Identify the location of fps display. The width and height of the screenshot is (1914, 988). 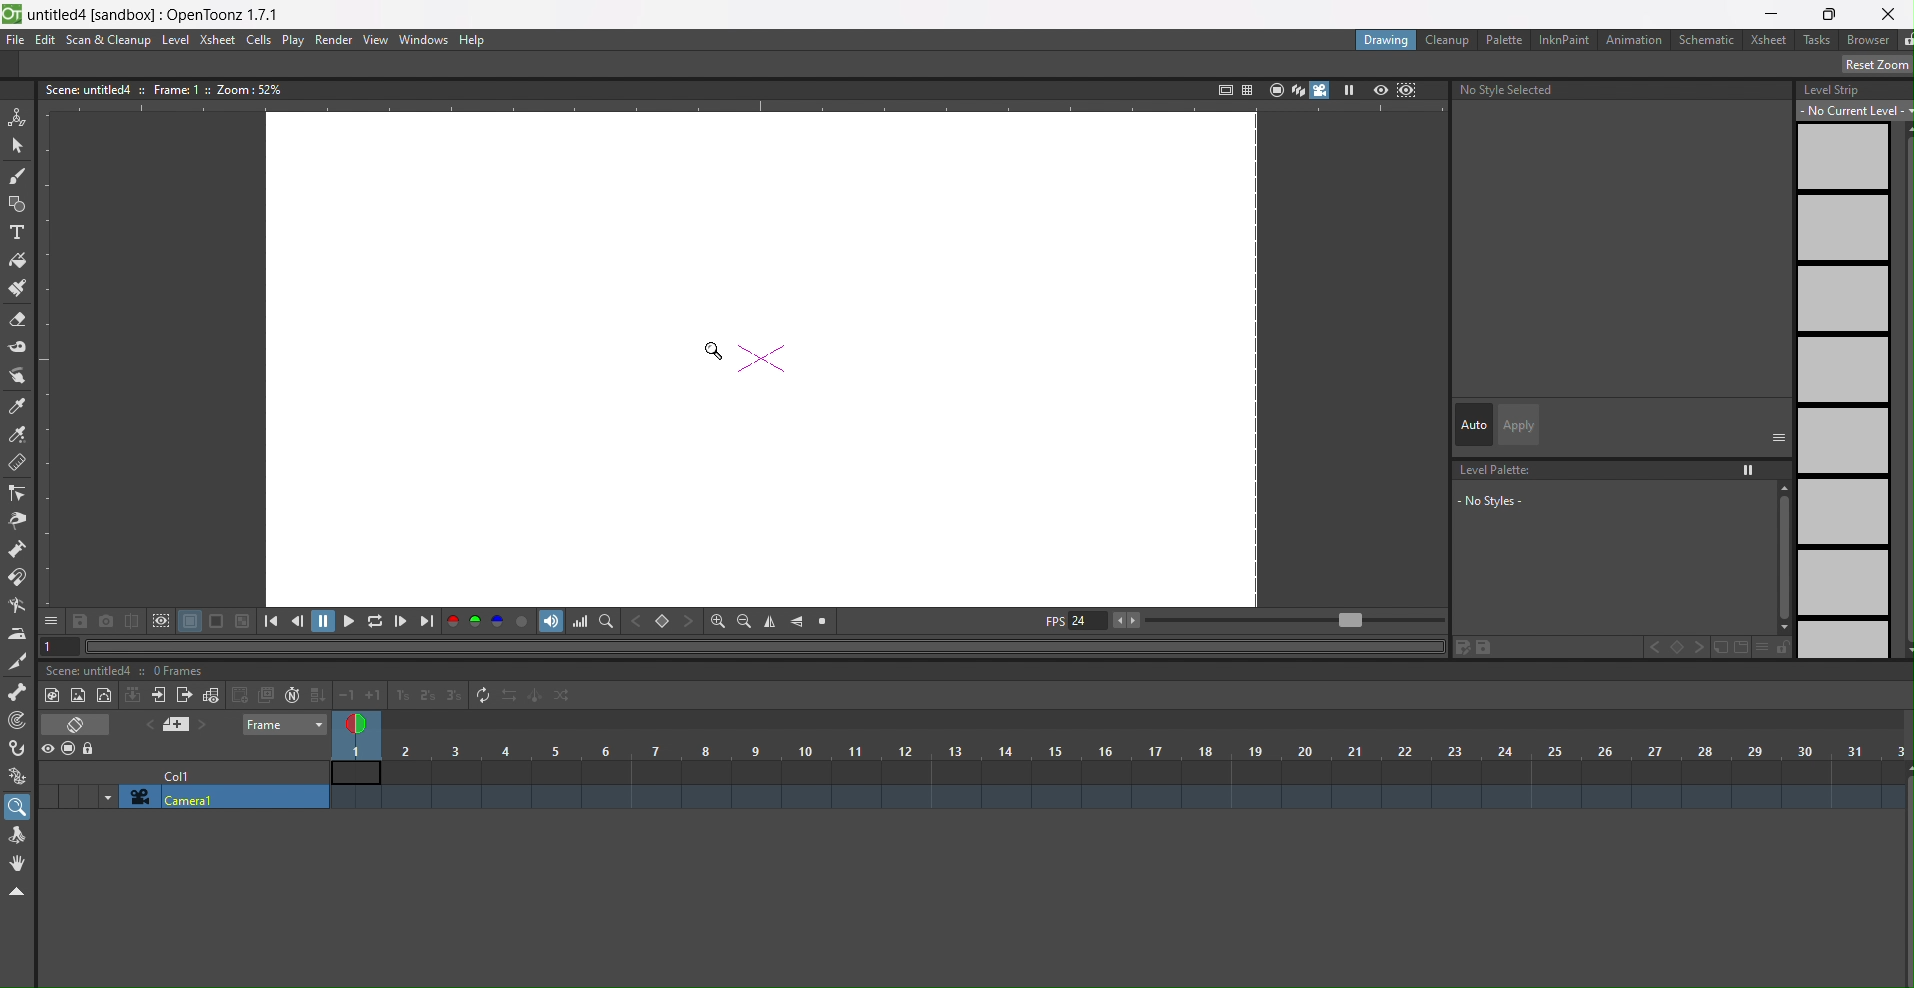
(1073, 625).